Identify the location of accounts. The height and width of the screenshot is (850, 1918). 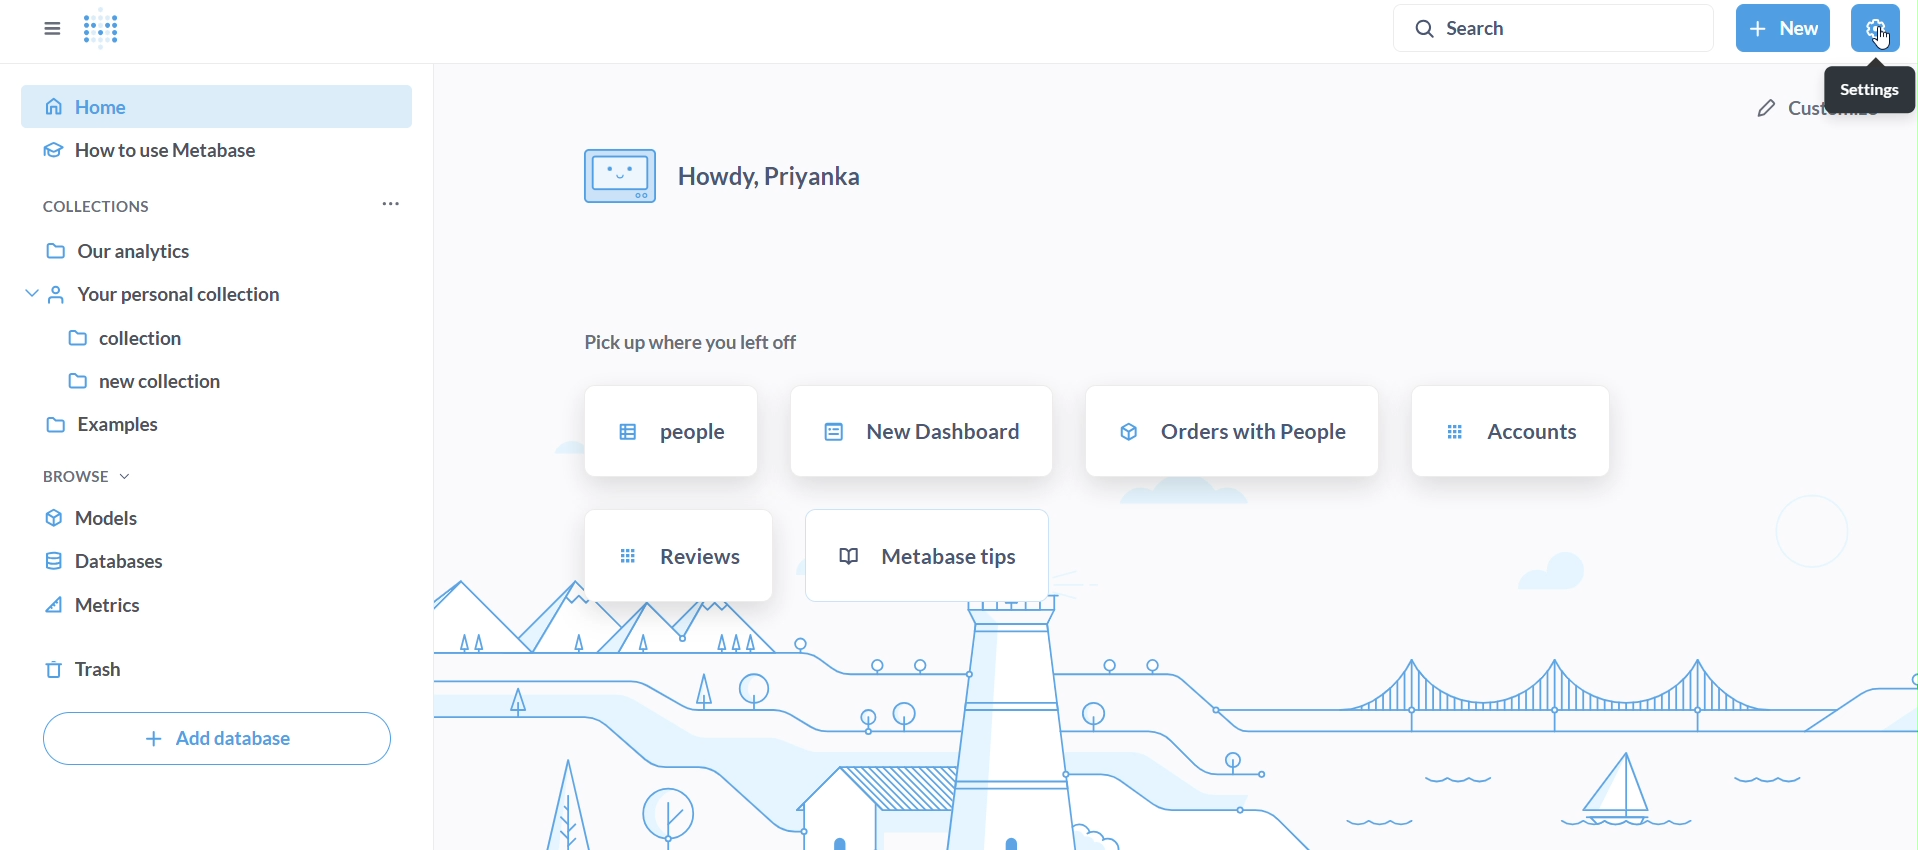
(1510, 432).